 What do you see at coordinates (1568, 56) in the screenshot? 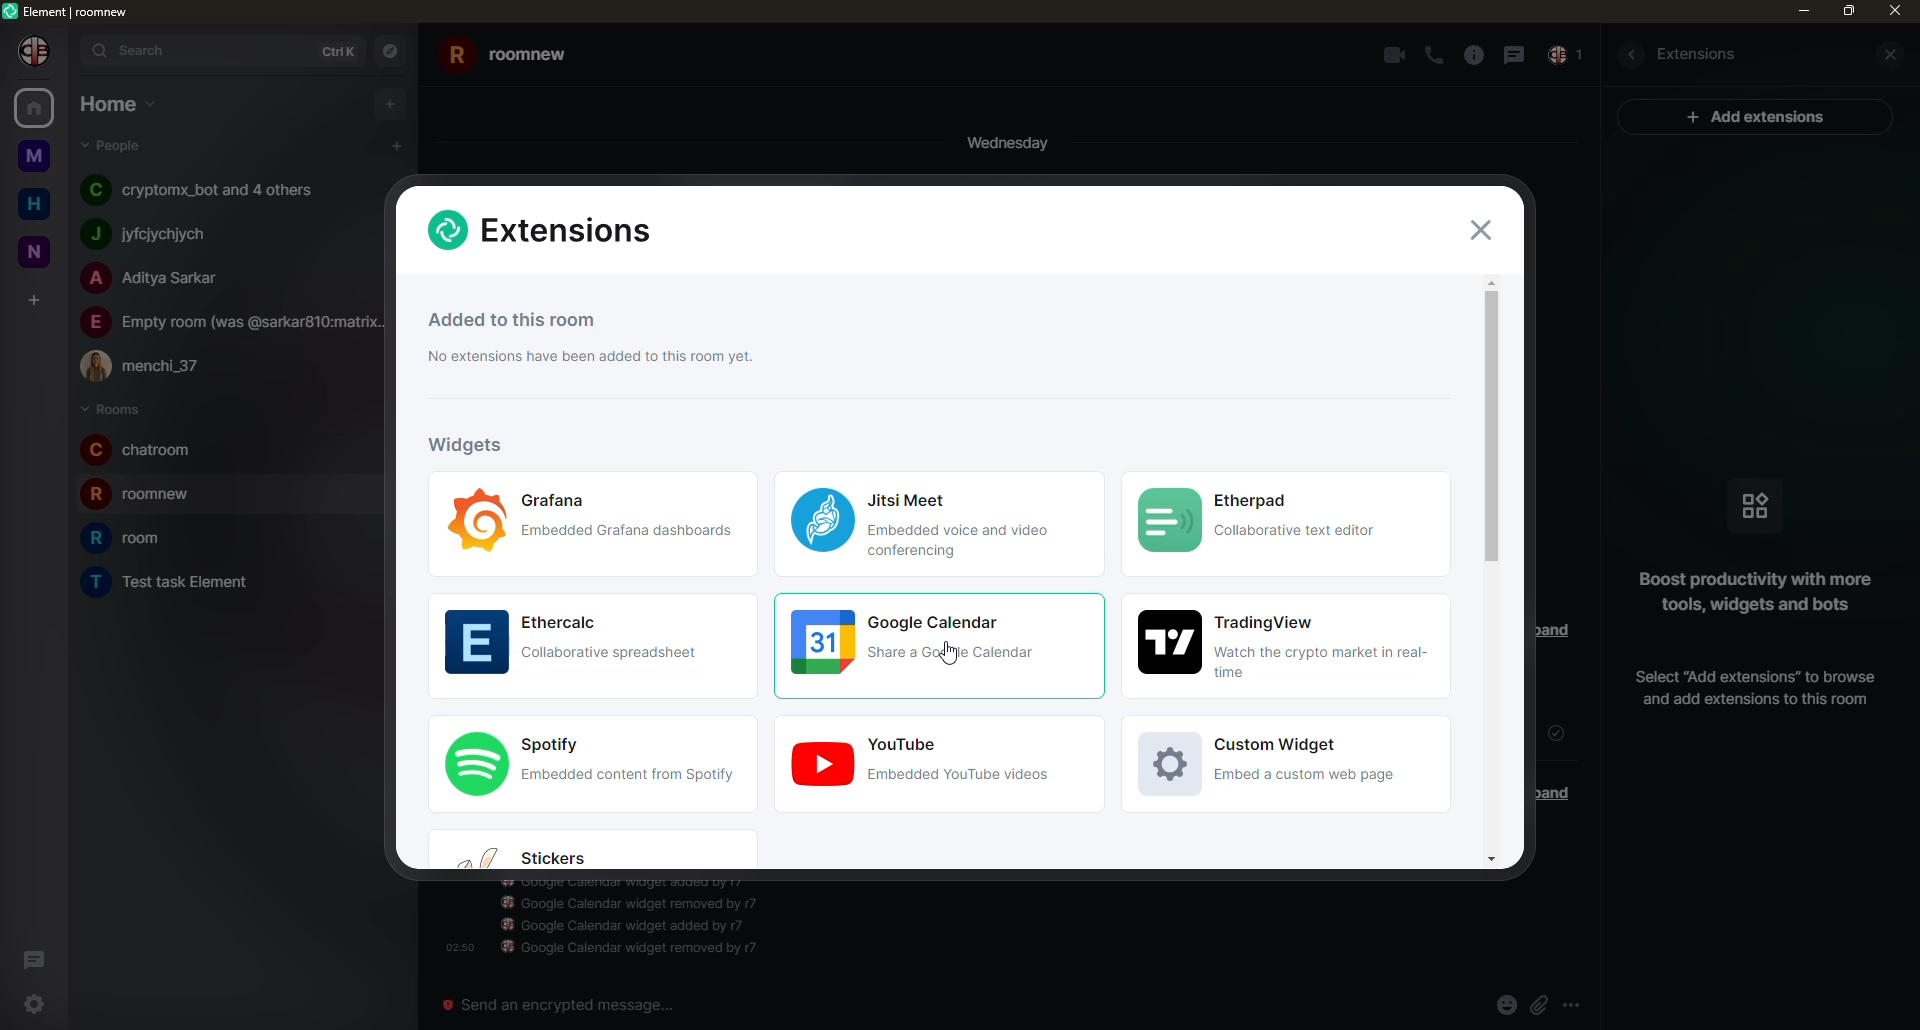
I see `inbox` at bounding box center [1568, 56].